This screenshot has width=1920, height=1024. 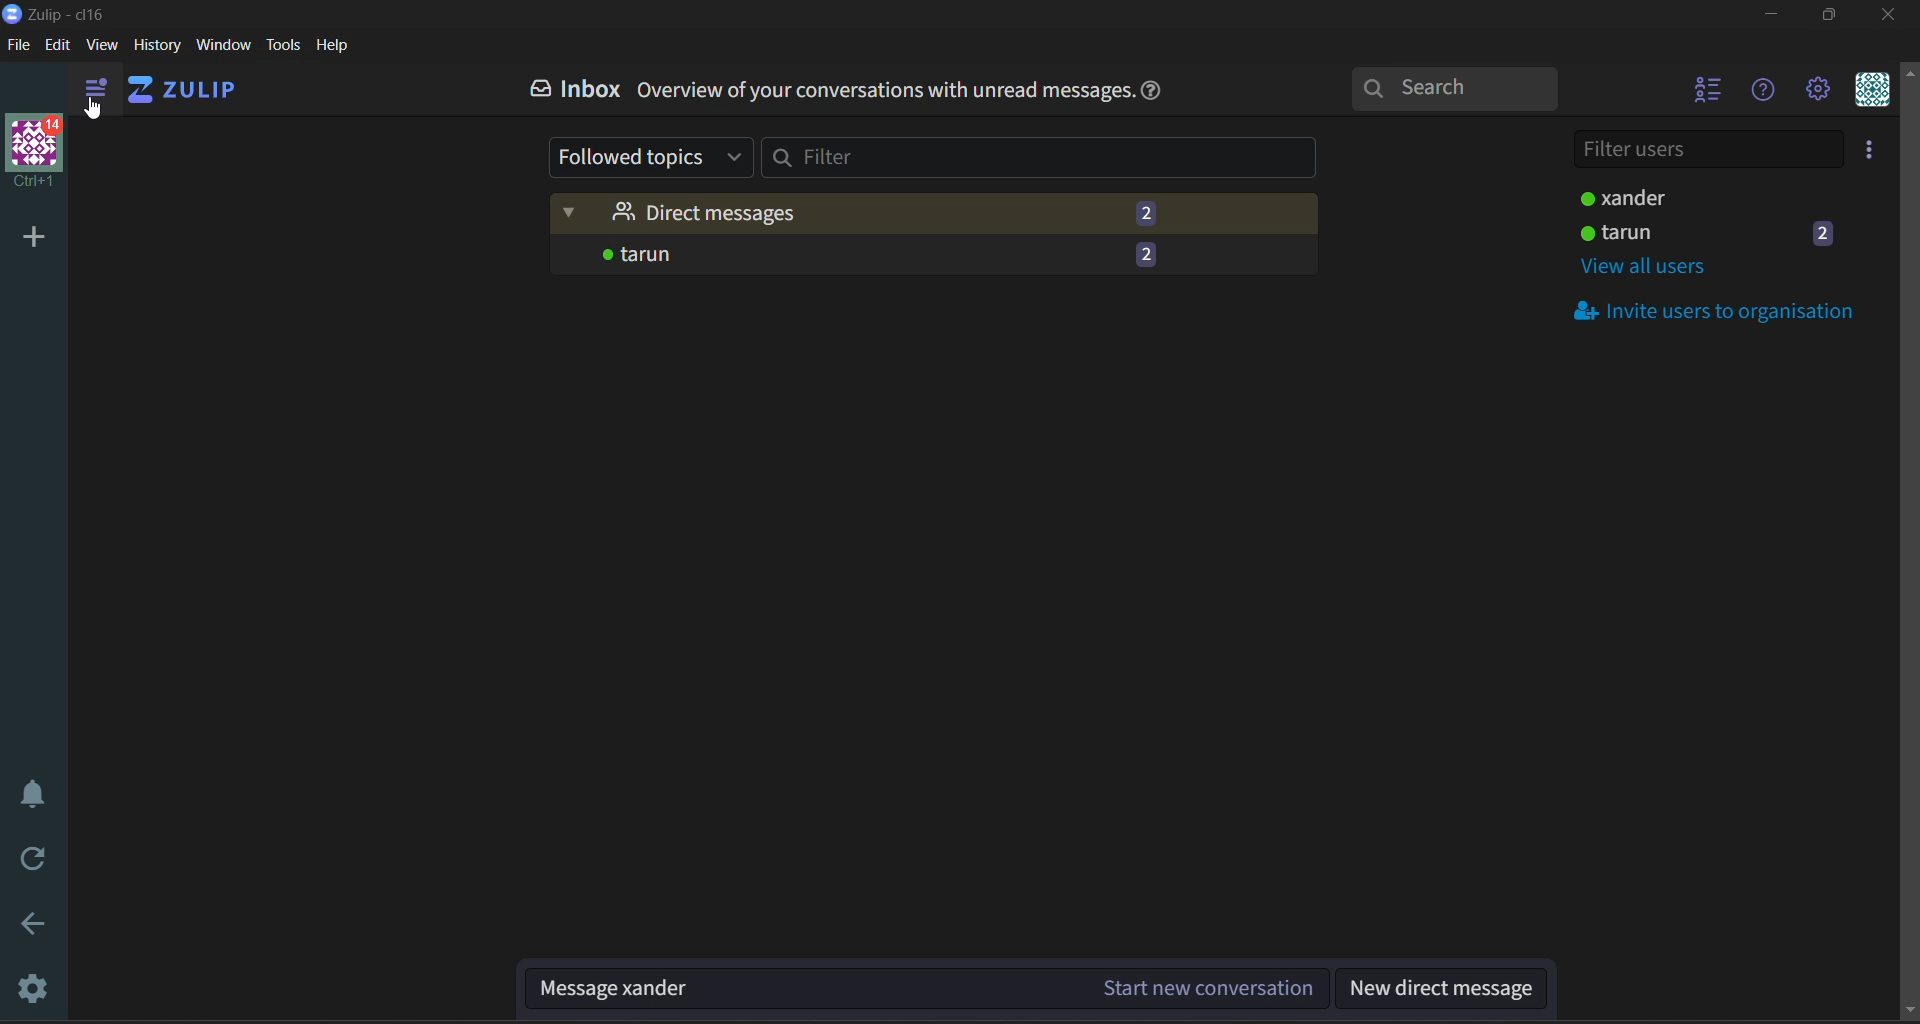 What do you see at coordinates (96, 120) in the screenshot?
I see `cursor` at bounding box center [96, 120].